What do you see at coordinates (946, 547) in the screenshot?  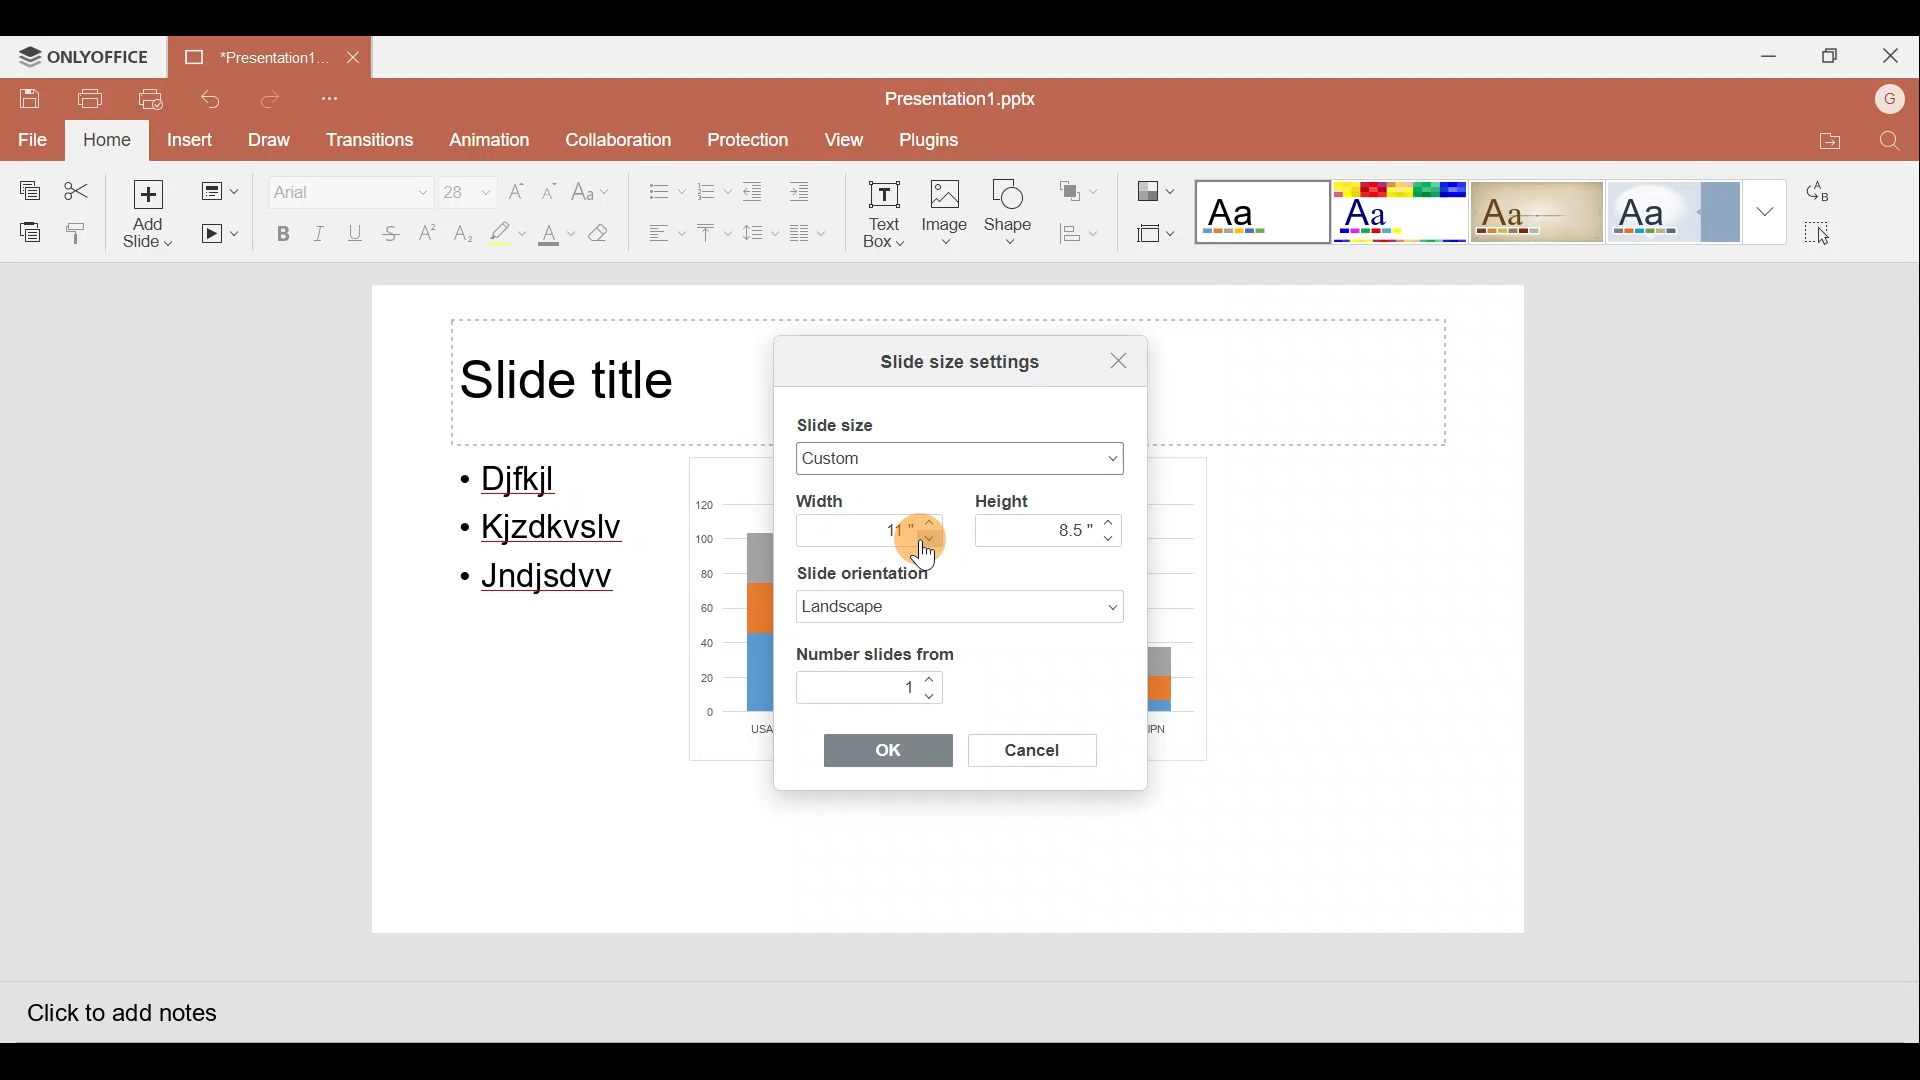 I see `Cursor on navigate down` at bounding box center [946, 547].